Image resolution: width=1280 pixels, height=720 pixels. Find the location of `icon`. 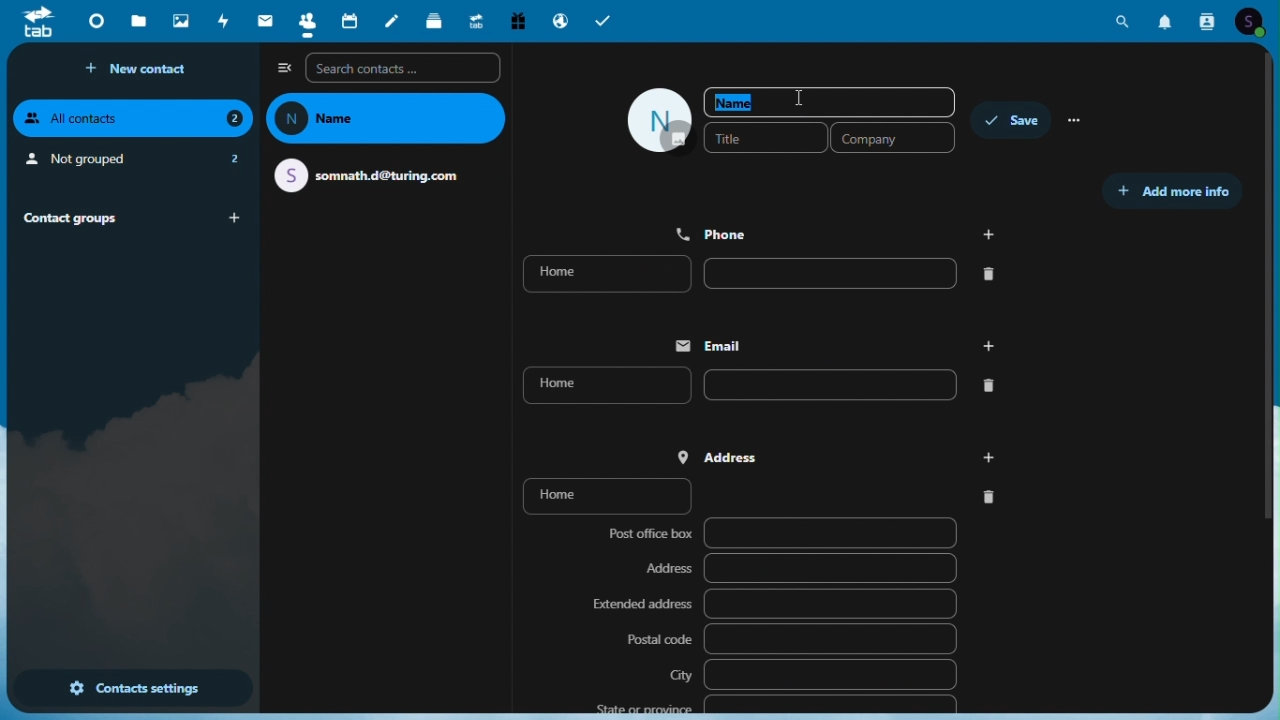

icon is located at coordinates (661, 120).